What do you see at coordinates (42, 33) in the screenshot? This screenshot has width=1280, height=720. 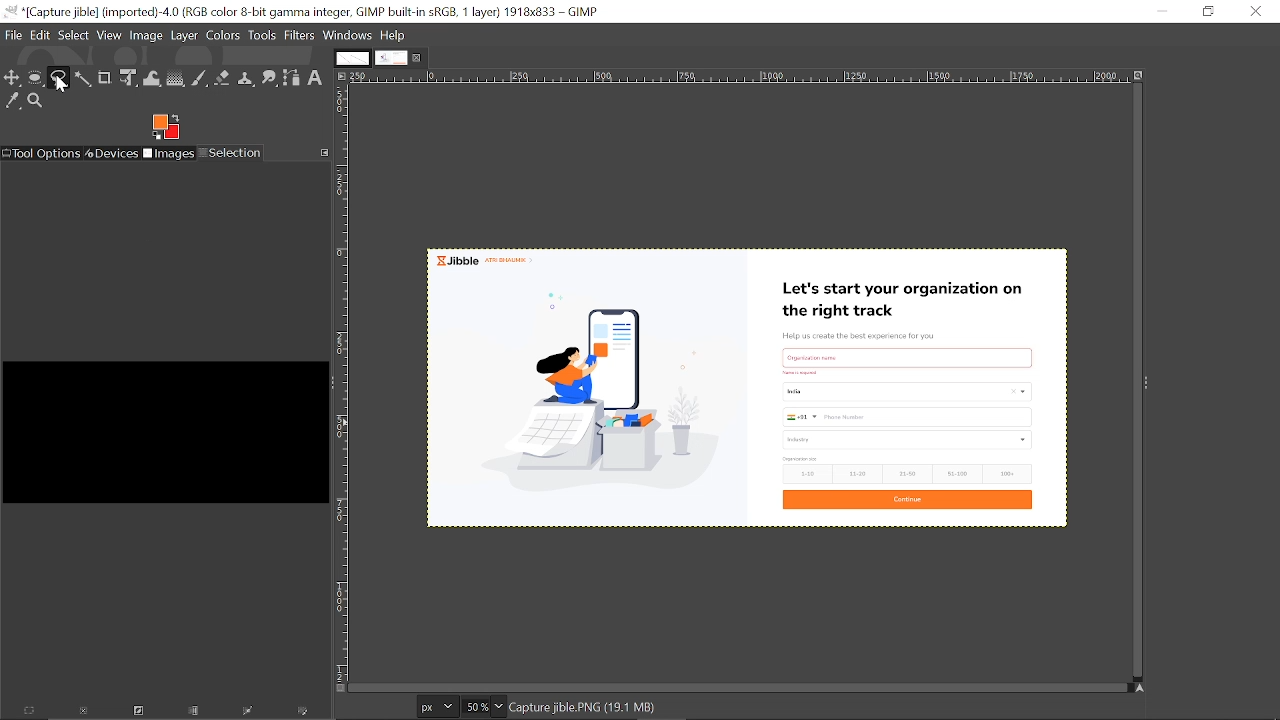 I see `Edit` at bounding box center [42, 33].